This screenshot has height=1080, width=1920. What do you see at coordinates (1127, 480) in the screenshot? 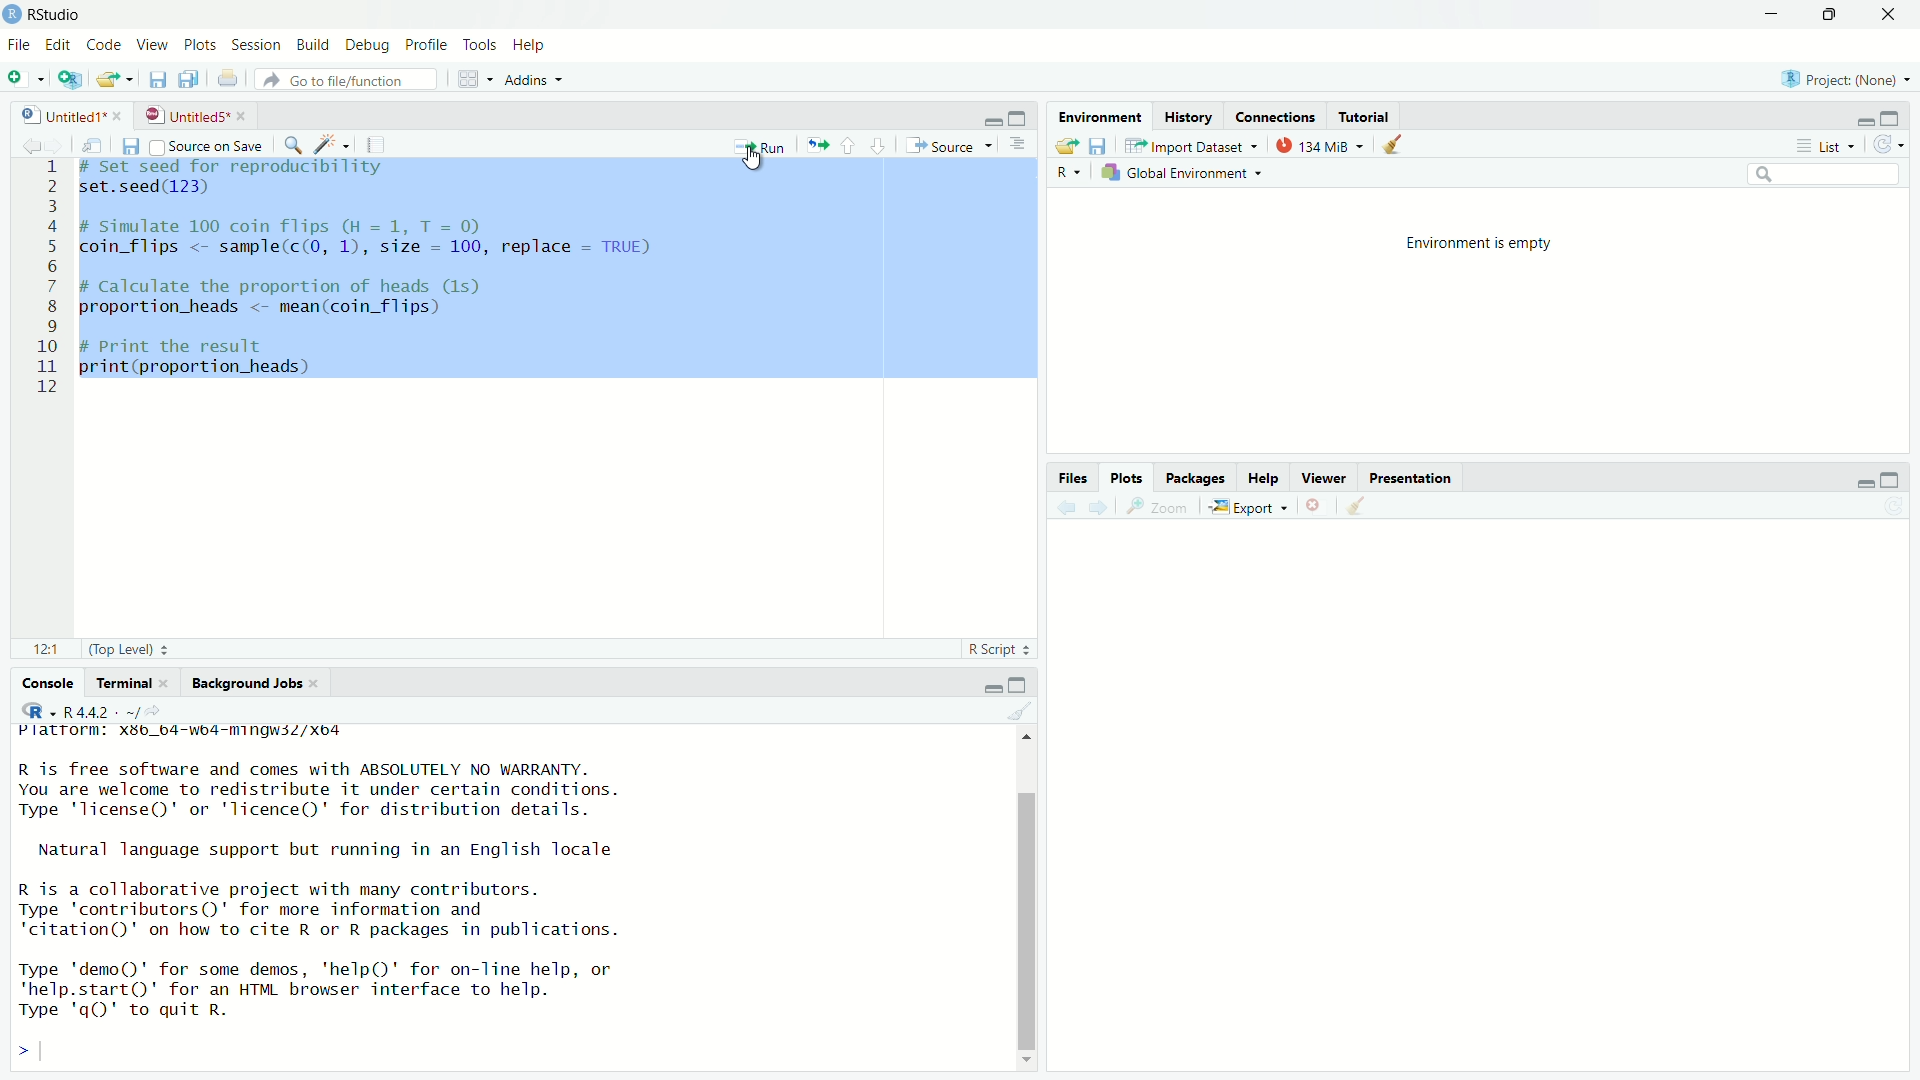
I see `Plots` at bounding box center [1127, 480].